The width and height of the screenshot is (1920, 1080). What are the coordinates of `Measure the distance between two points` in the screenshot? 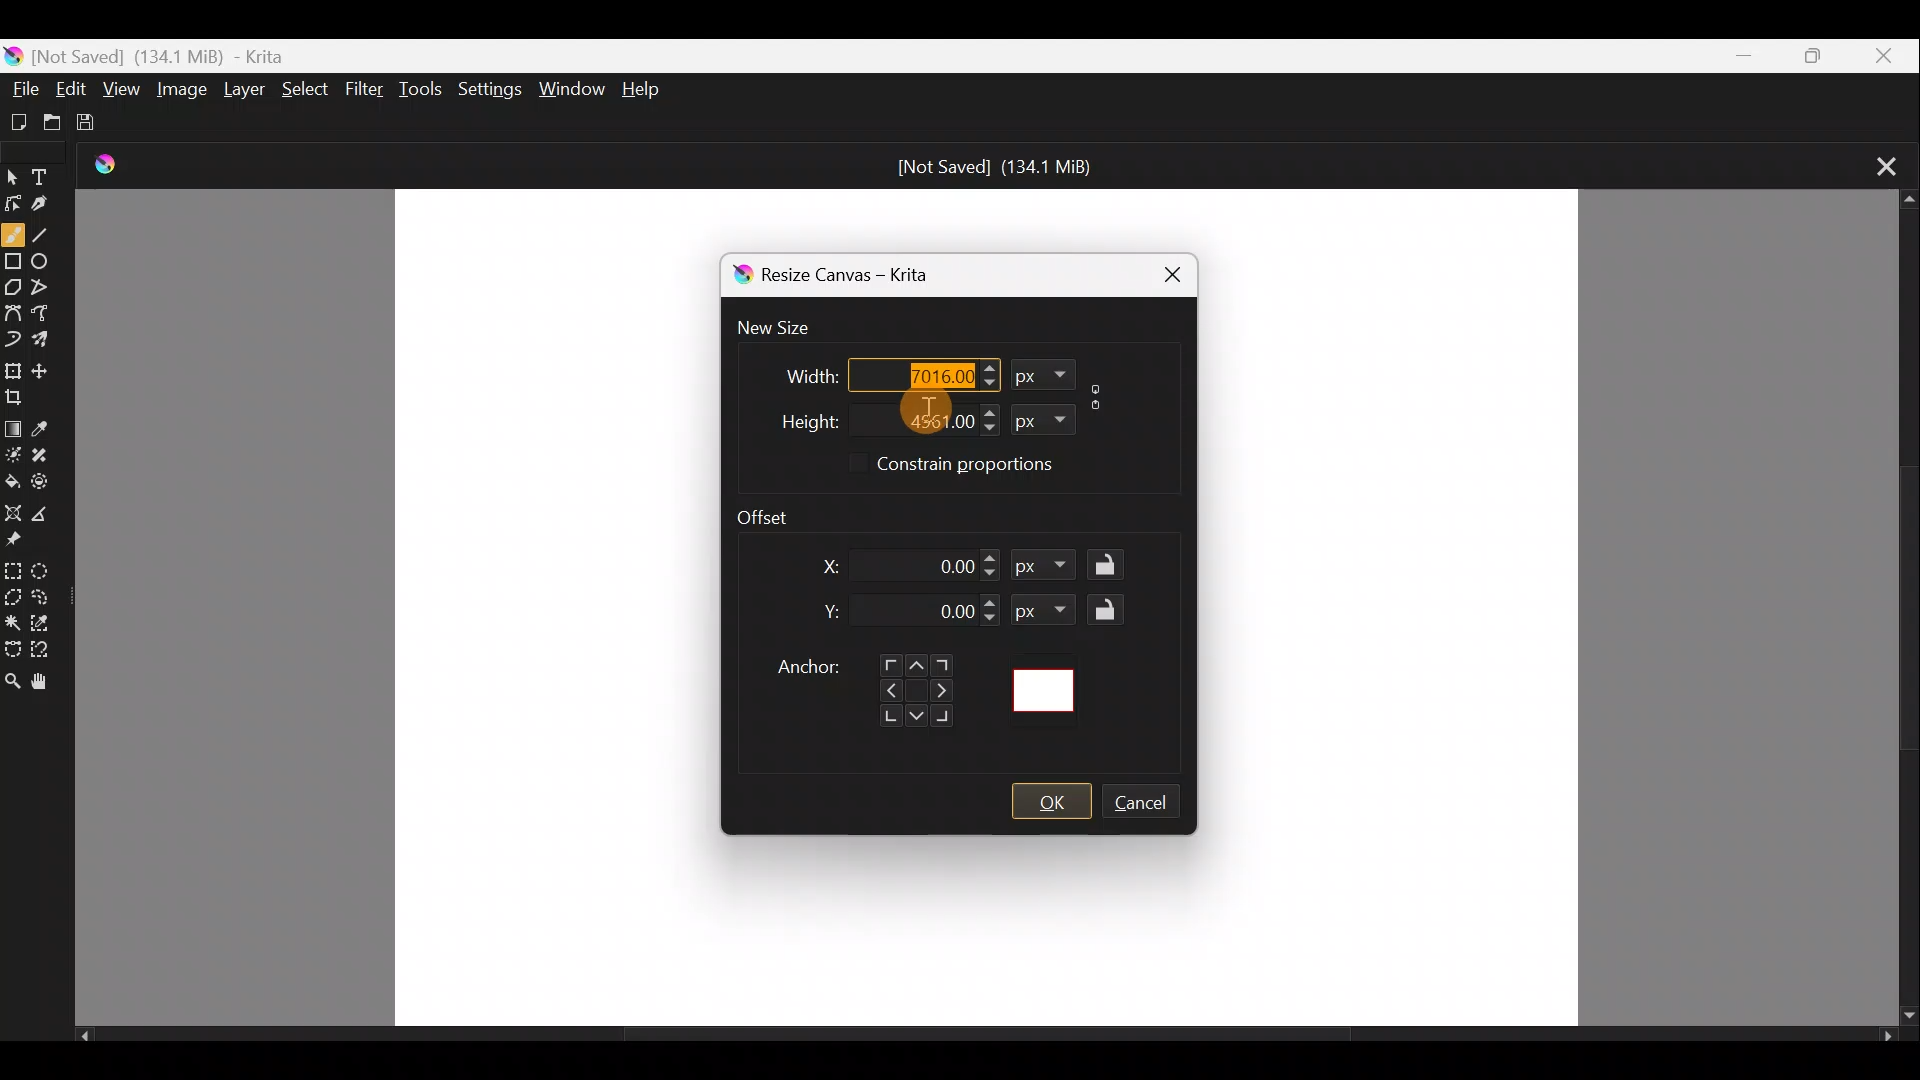 It's located at (46, 515).